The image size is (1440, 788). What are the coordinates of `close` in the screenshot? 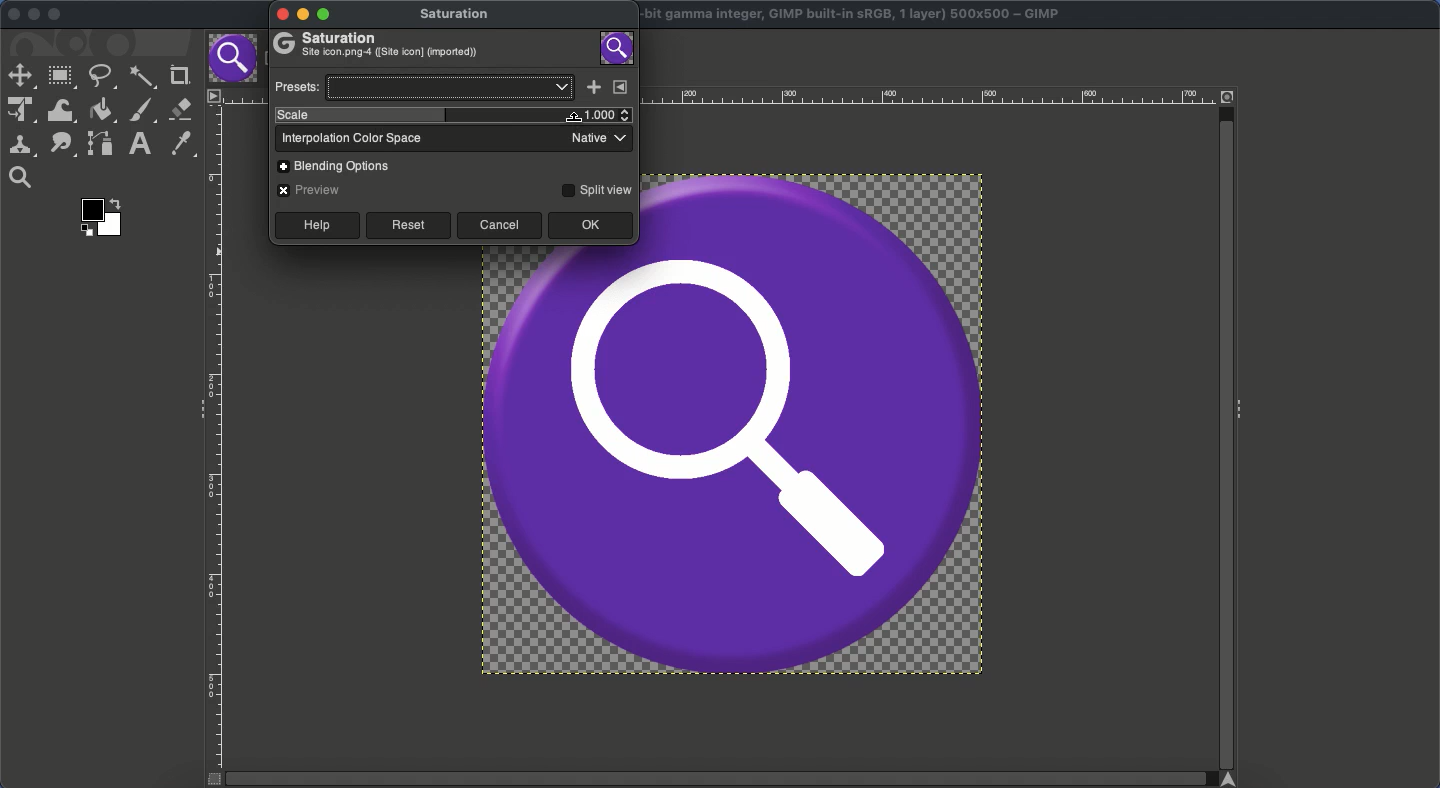 It's located at (280, 15).